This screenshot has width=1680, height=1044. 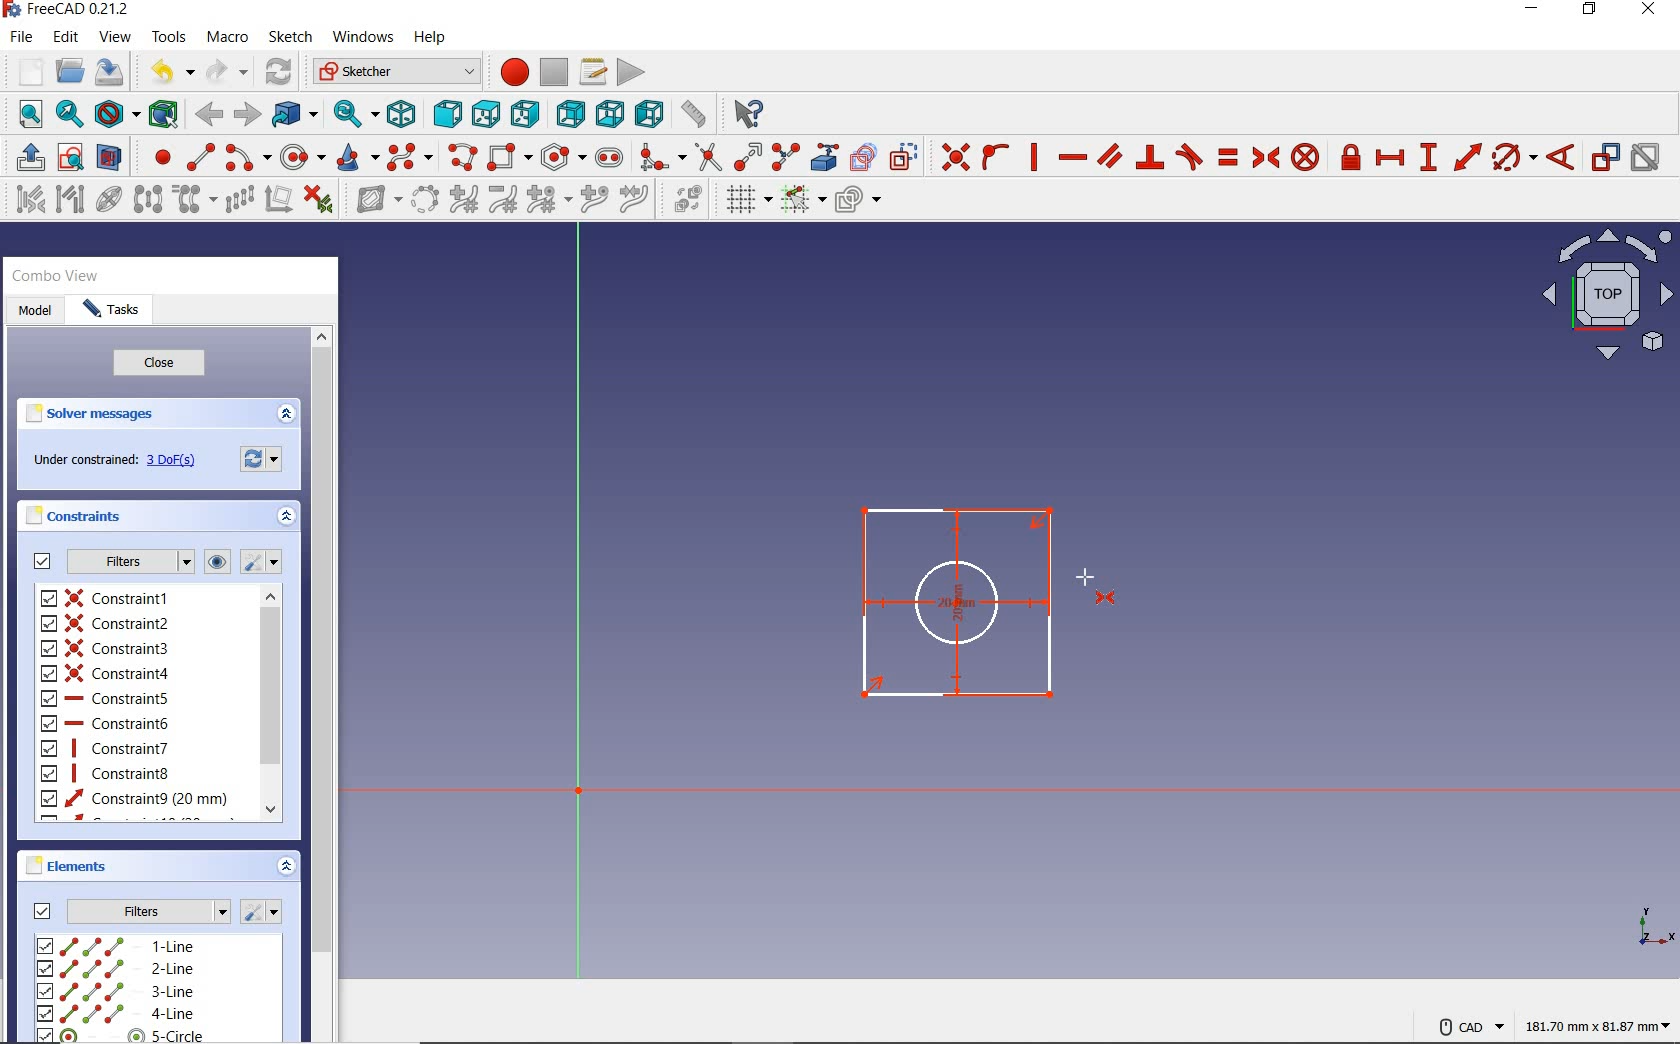 I want to click on back, so click(x=211, y=115).